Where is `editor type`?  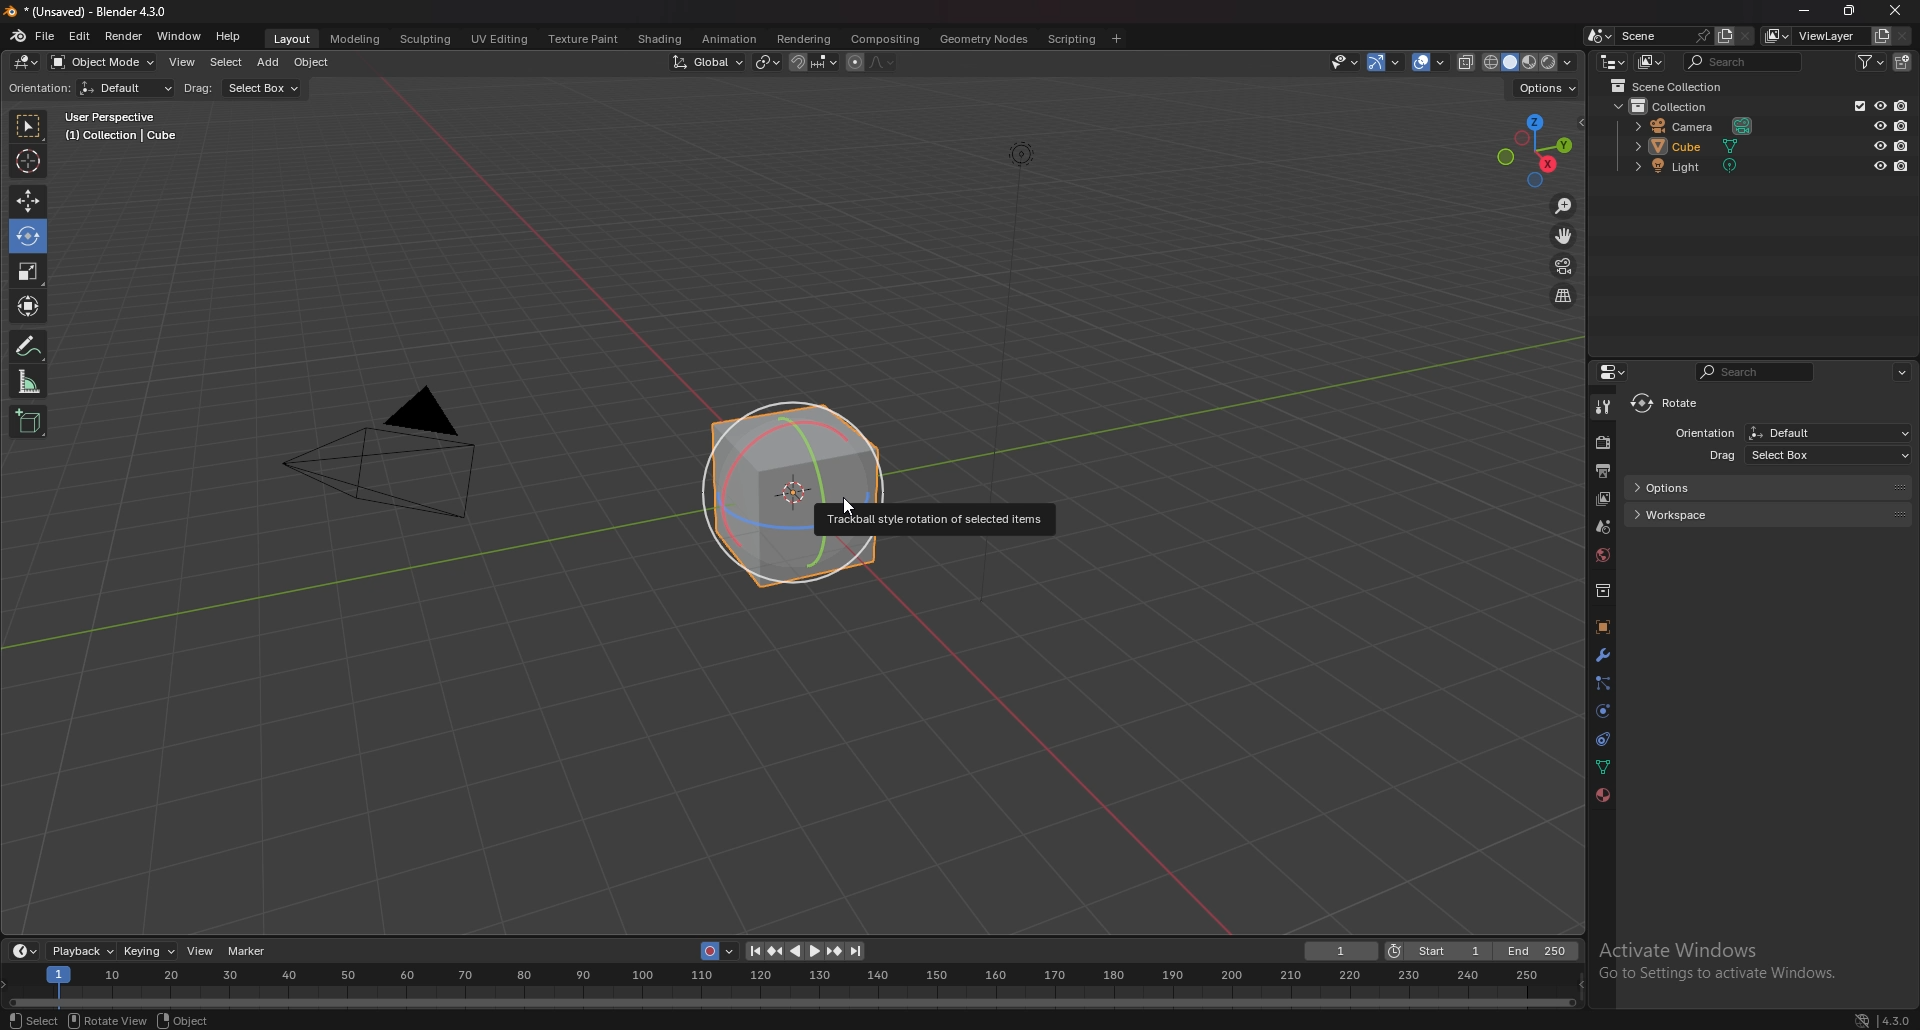 editor type is located at coordinates (27, 62).